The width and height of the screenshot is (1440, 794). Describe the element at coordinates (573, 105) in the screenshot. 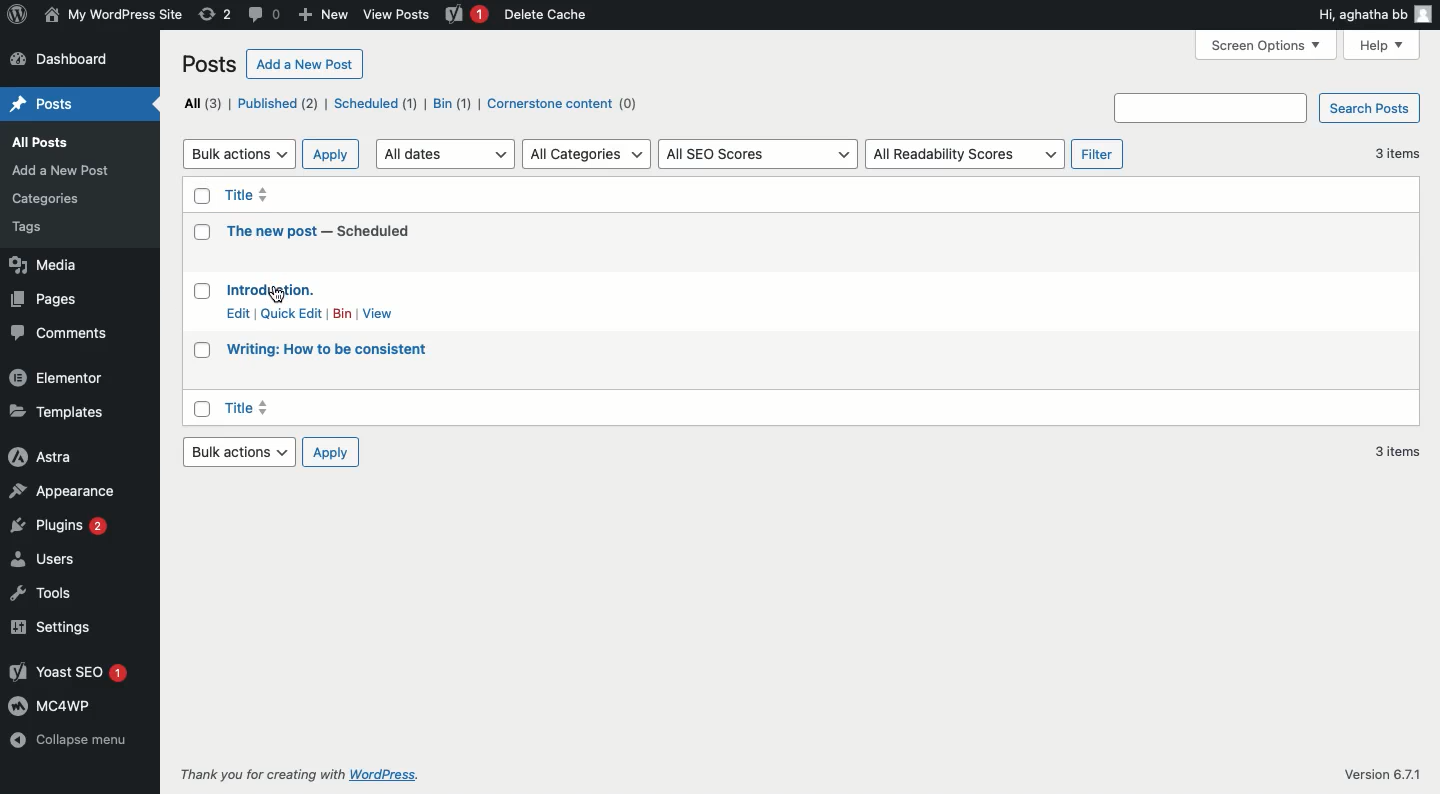

I see `Cornerstone content` at that location.